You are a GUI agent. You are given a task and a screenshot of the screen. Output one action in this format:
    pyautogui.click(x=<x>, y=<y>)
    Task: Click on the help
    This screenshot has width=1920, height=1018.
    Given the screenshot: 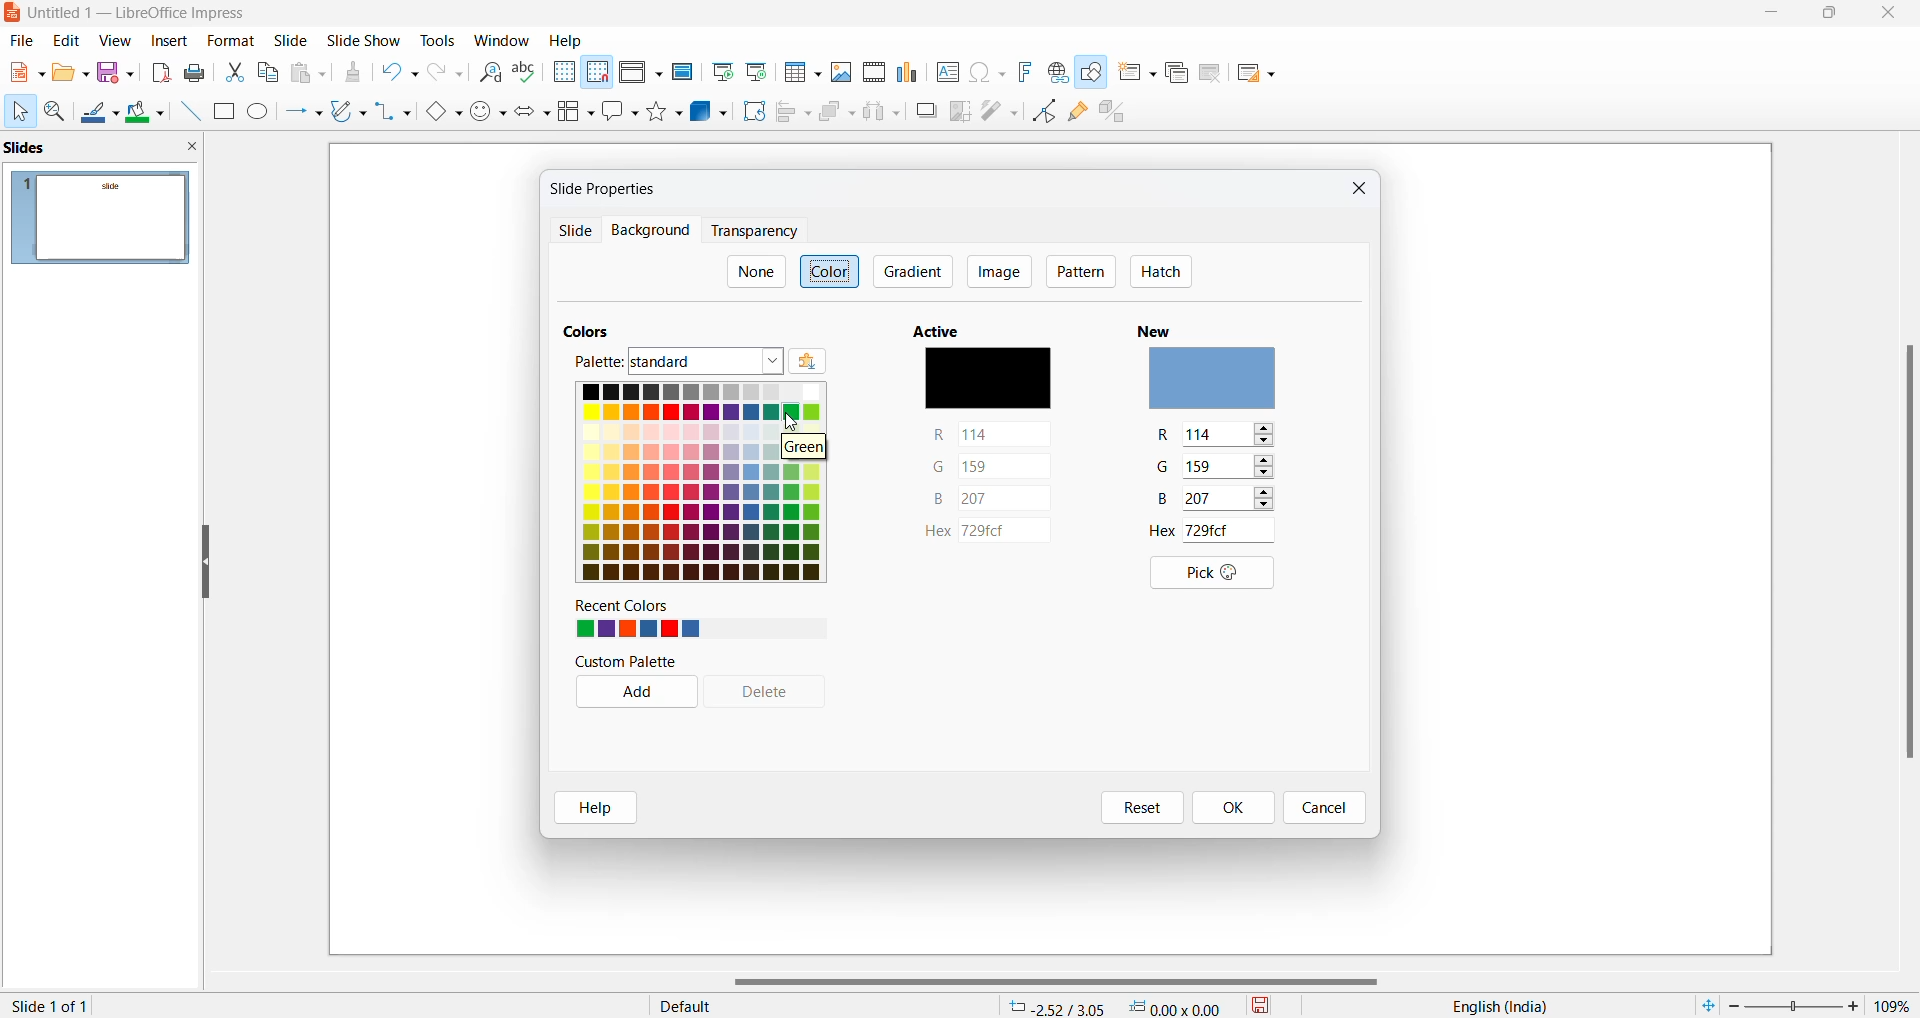 What is the action you would take?
    pyautogui.click(x=596, y=809)
    